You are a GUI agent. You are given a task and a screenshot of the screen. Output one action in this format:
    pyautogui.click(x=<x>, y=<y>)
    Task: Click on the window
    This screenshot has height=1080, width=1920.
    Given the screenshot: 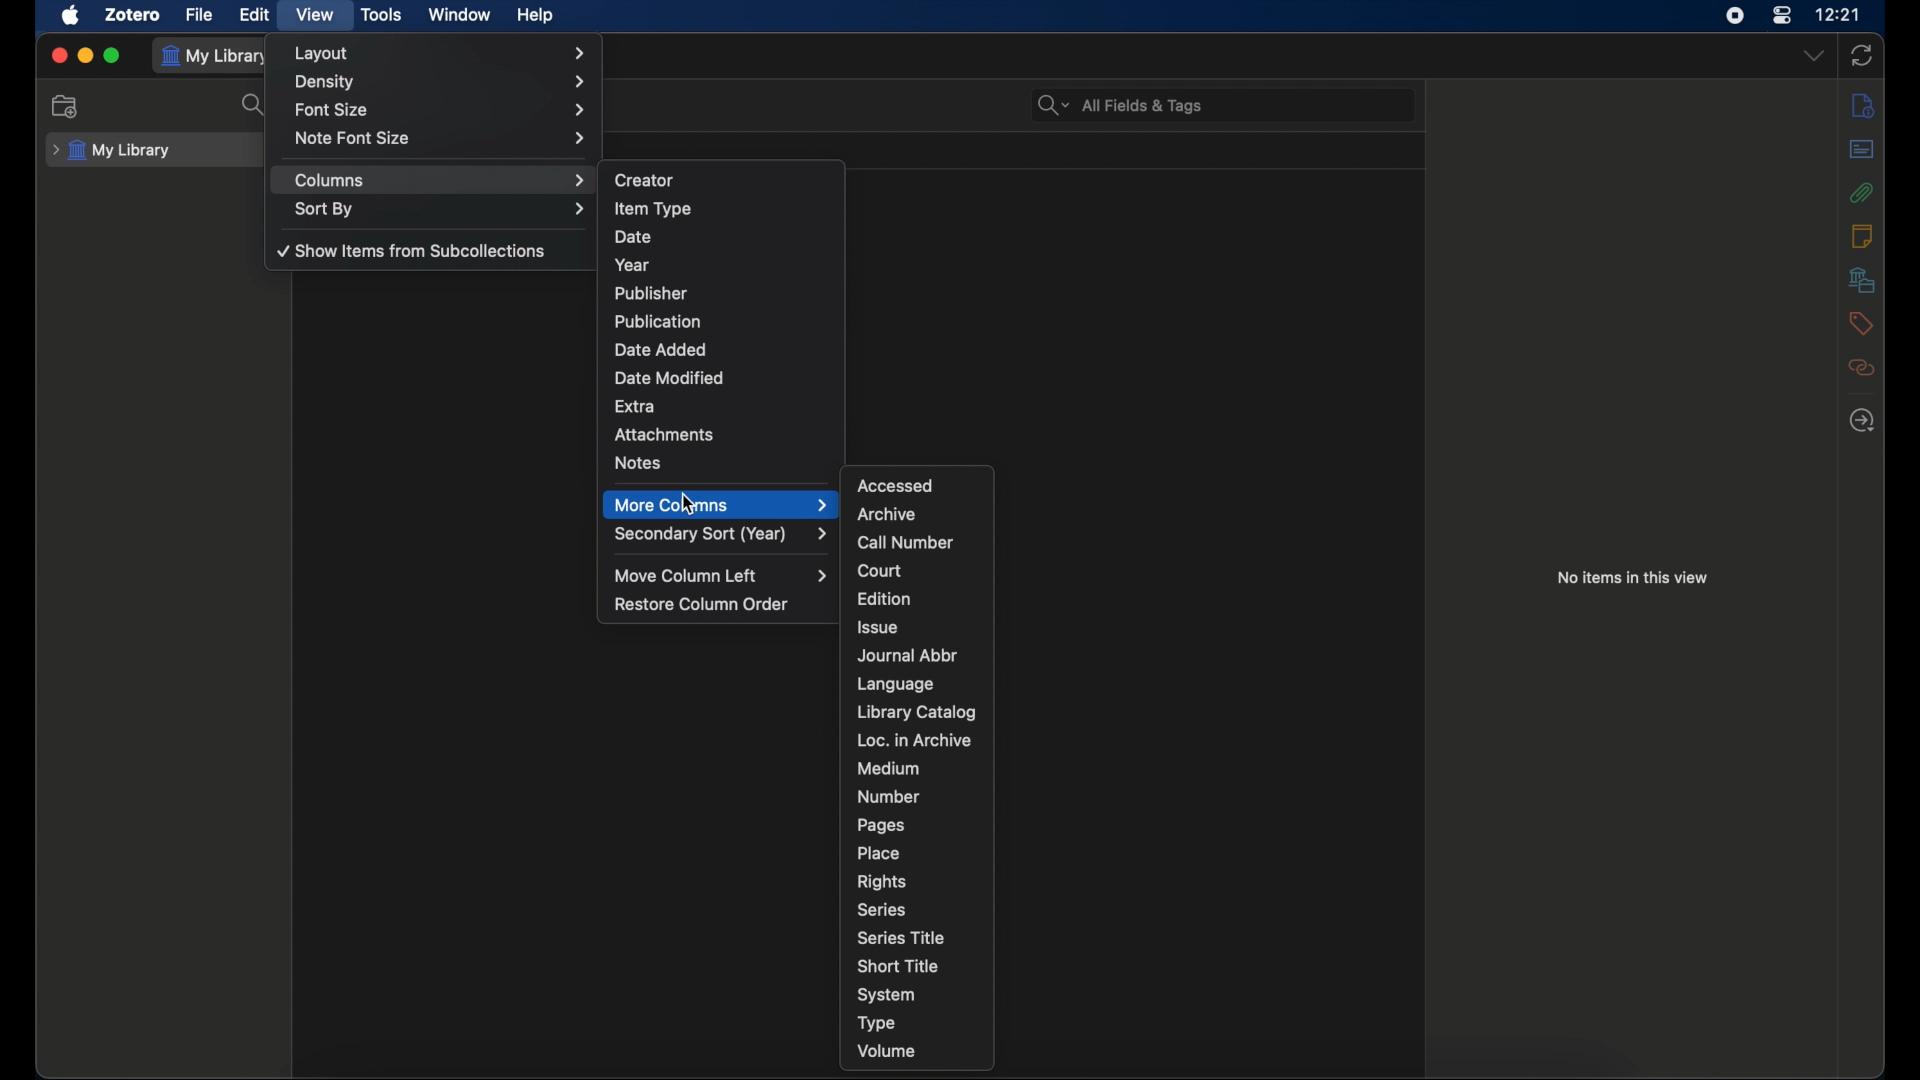 What is the action you would take?
    pyautogui.click(x=460, y=15)
    